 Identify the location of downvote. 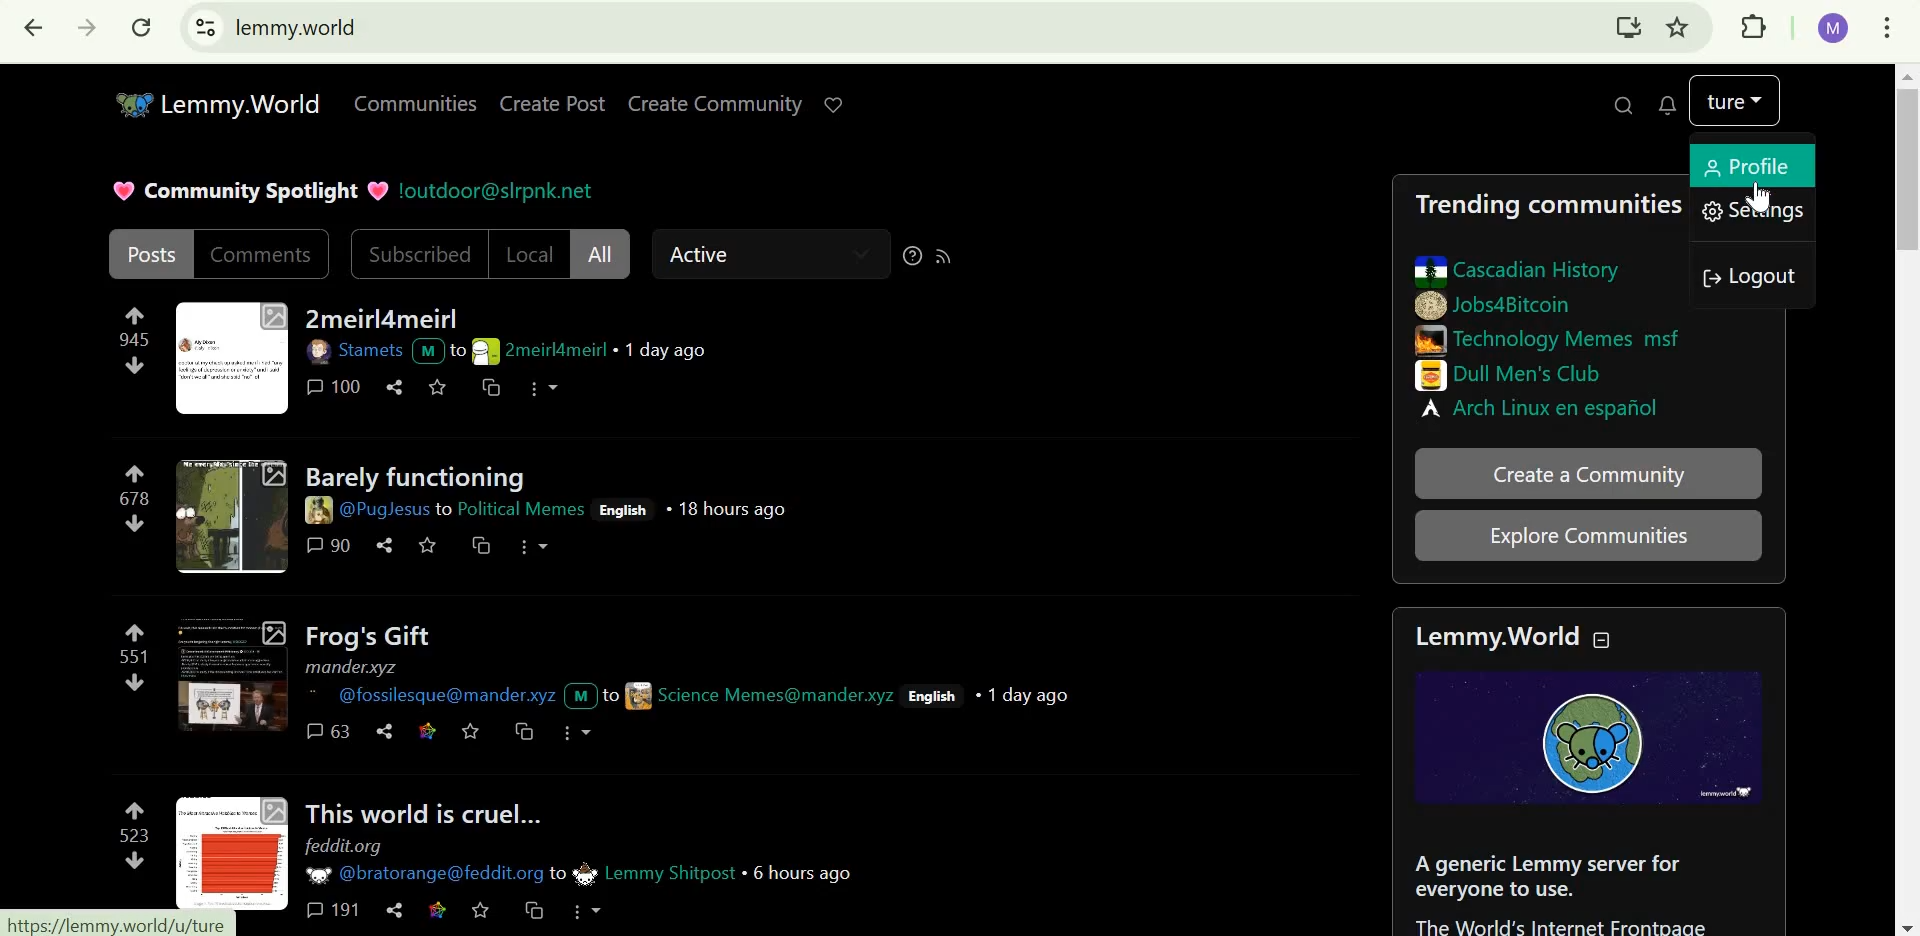
(133, 862).